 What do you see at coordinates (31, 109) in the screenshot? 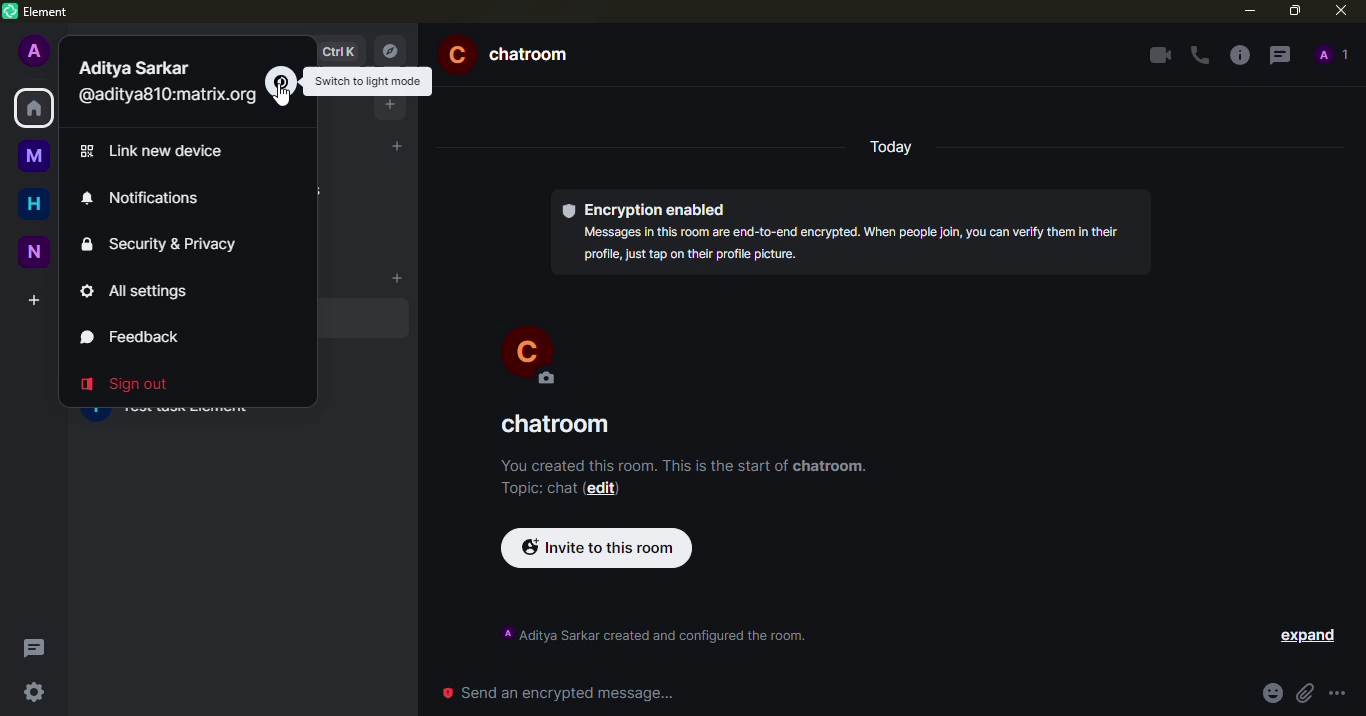
I see `home` at bounding box center [31, 109].